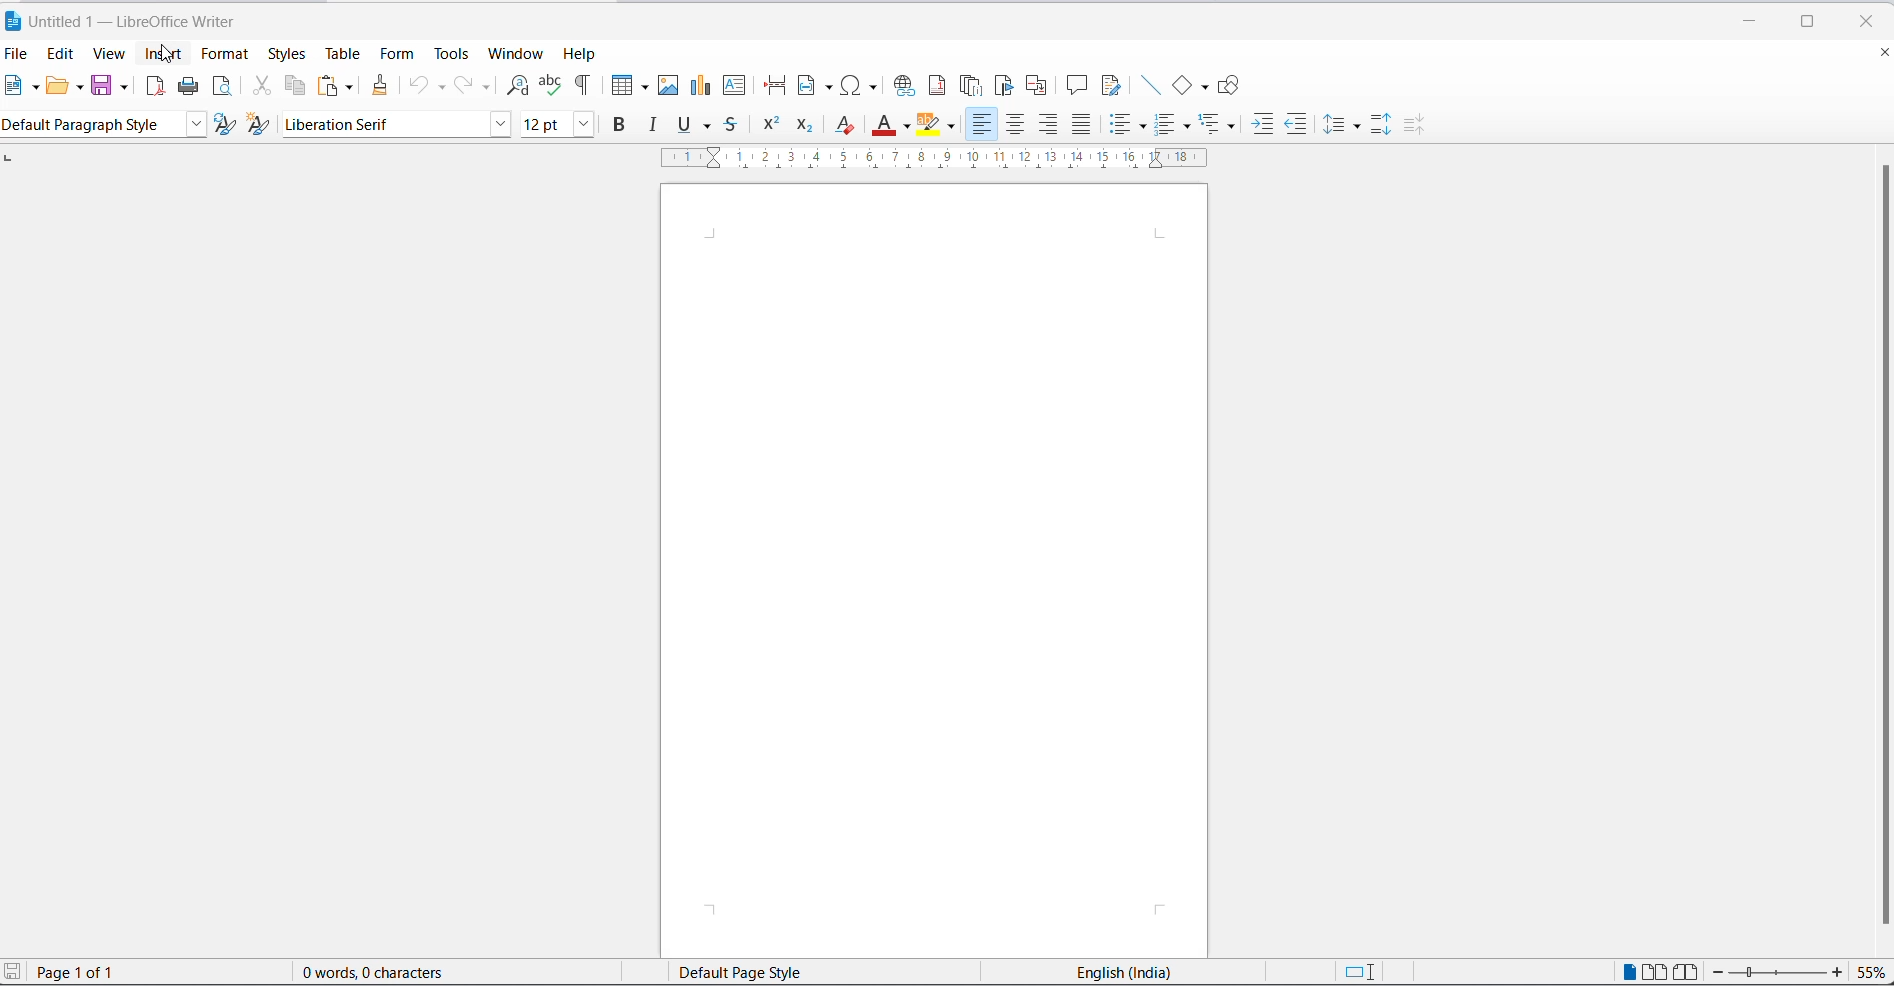 The width and height of the screenshot is (1894, 986). Describe the element at coordinates (400, 54) in the screenshot. I see `form` at that location.